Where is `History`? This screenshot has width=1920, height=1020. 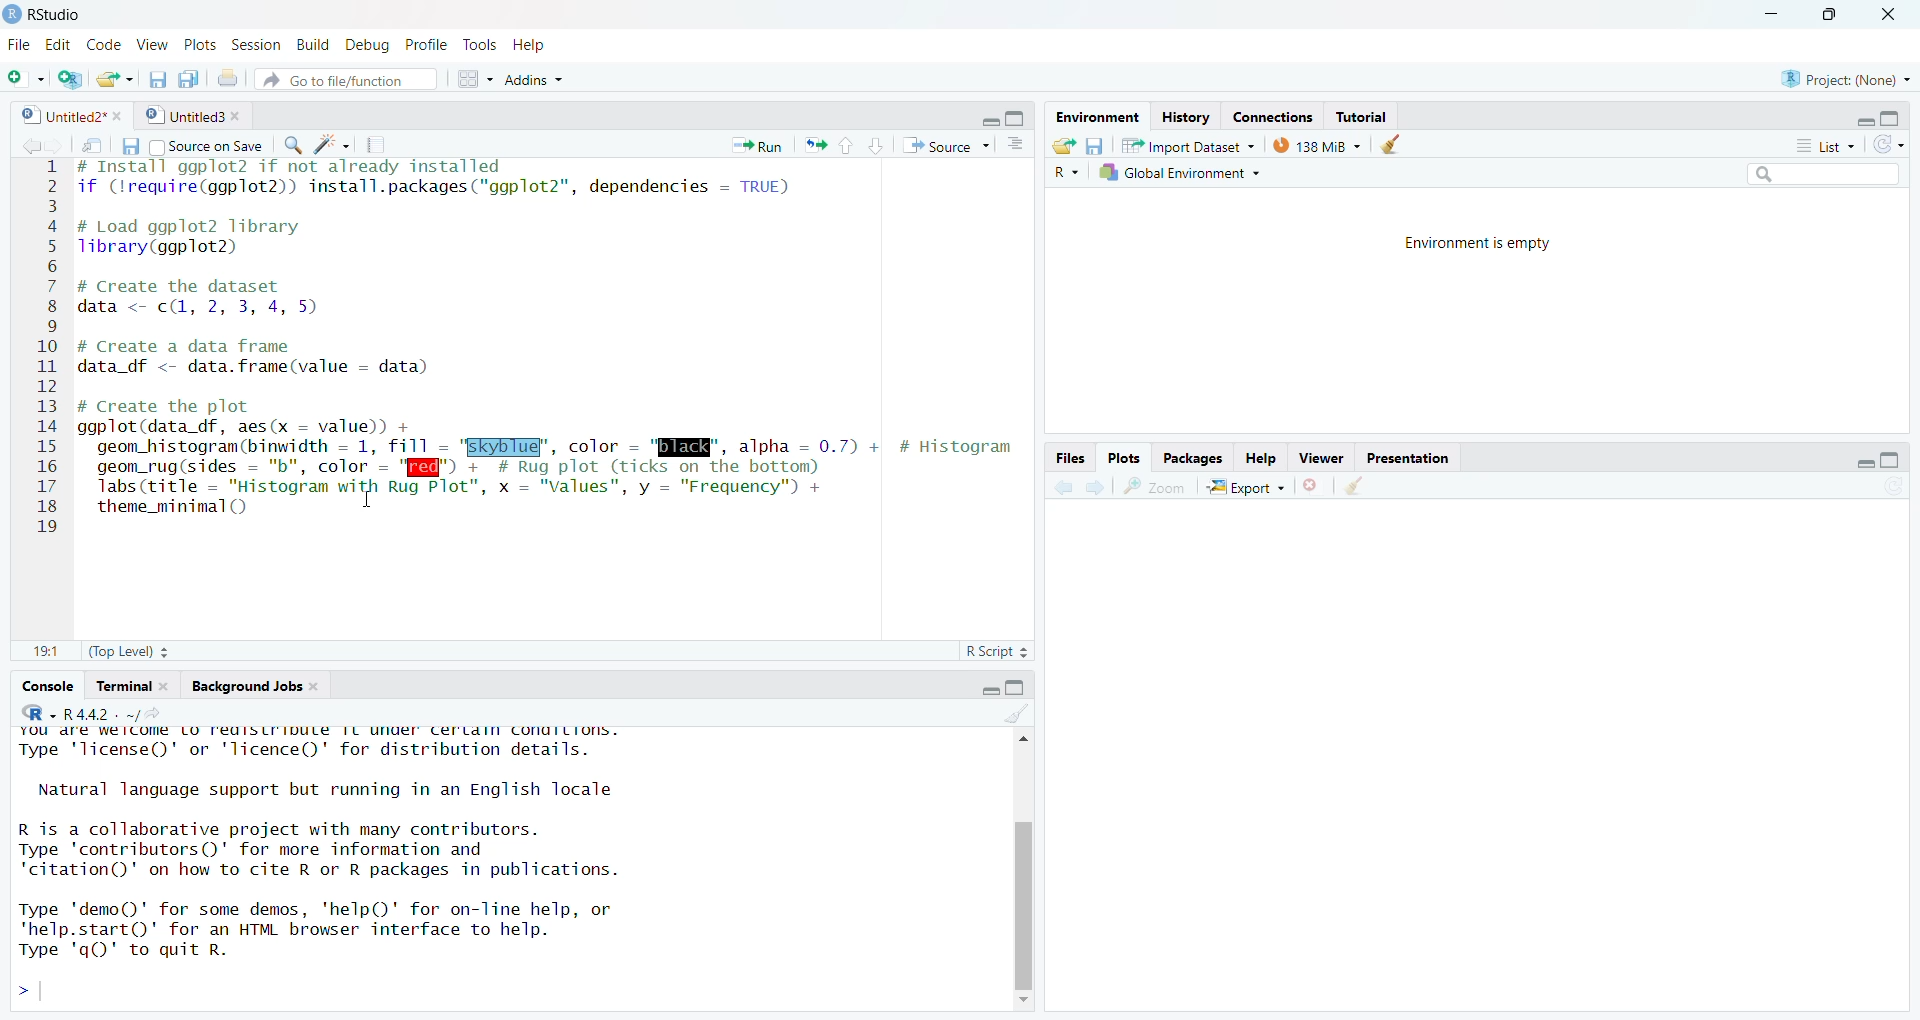 History is located at coordinates (1183, 114).